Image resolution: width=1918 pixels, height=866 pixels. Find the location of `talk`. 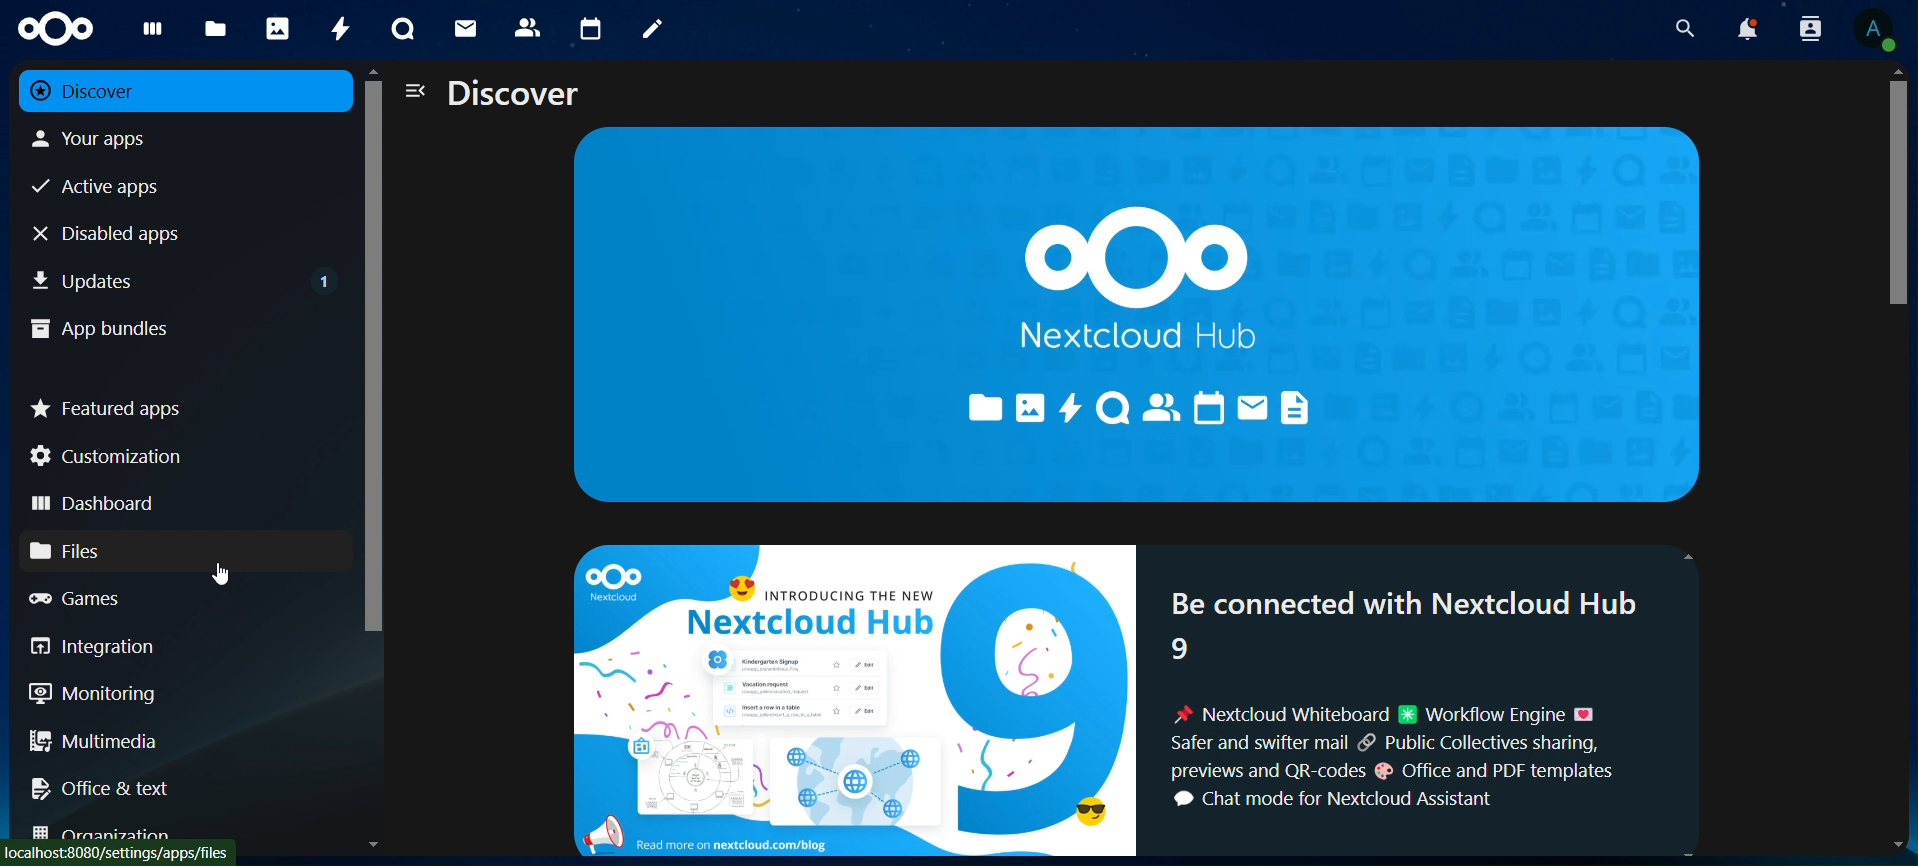

talk is located at coordinates (403, 29).